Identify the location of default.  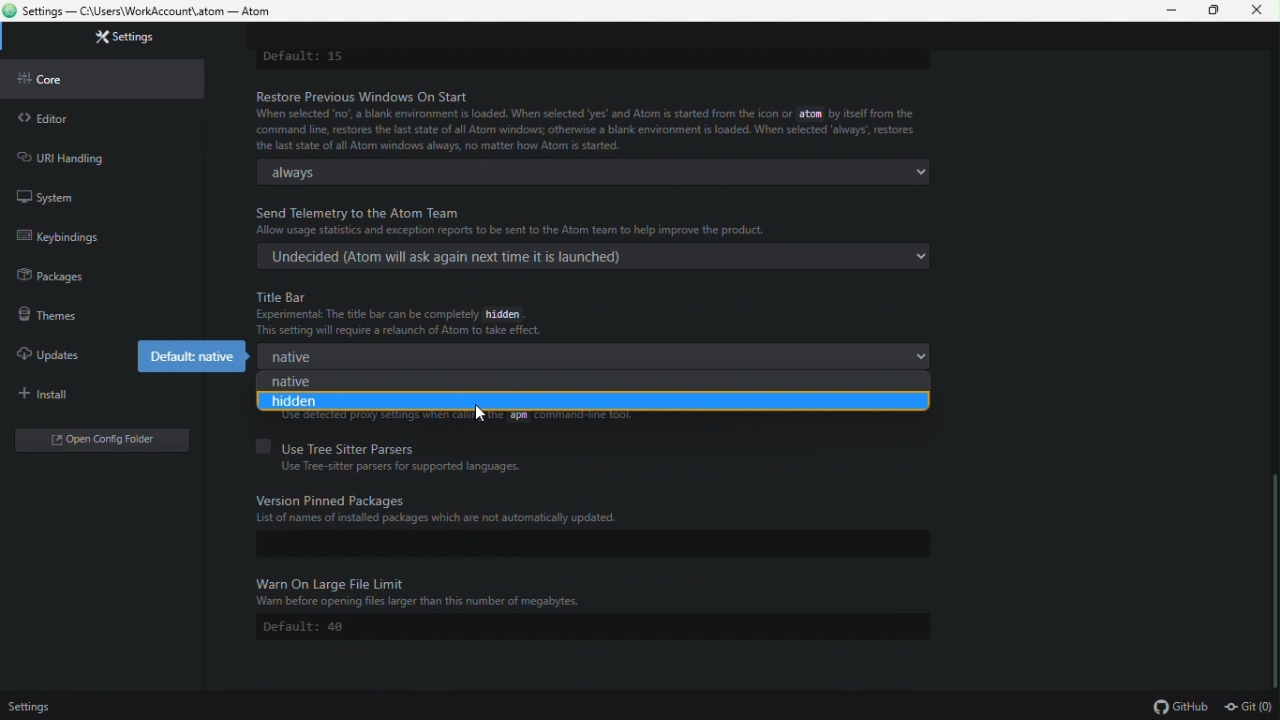
(304, 56).